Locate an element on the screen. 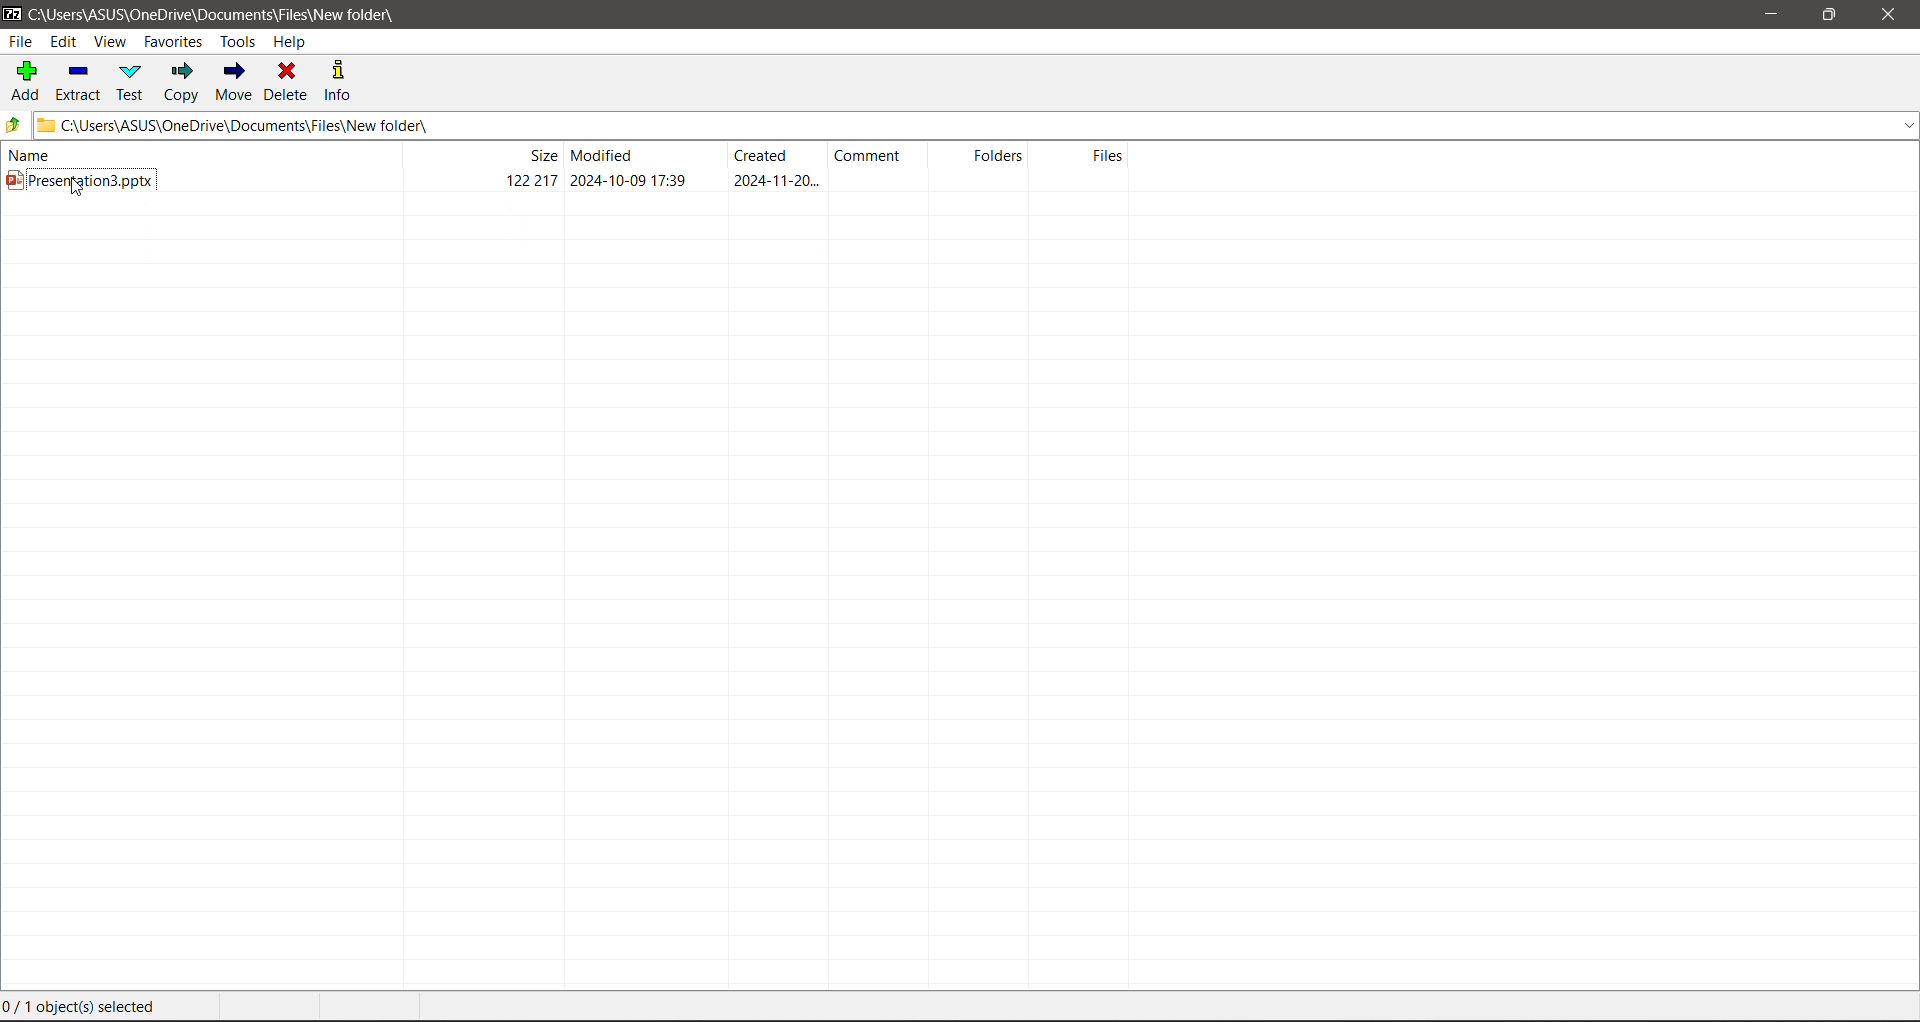  Comment is located at coordinates (882, 155).